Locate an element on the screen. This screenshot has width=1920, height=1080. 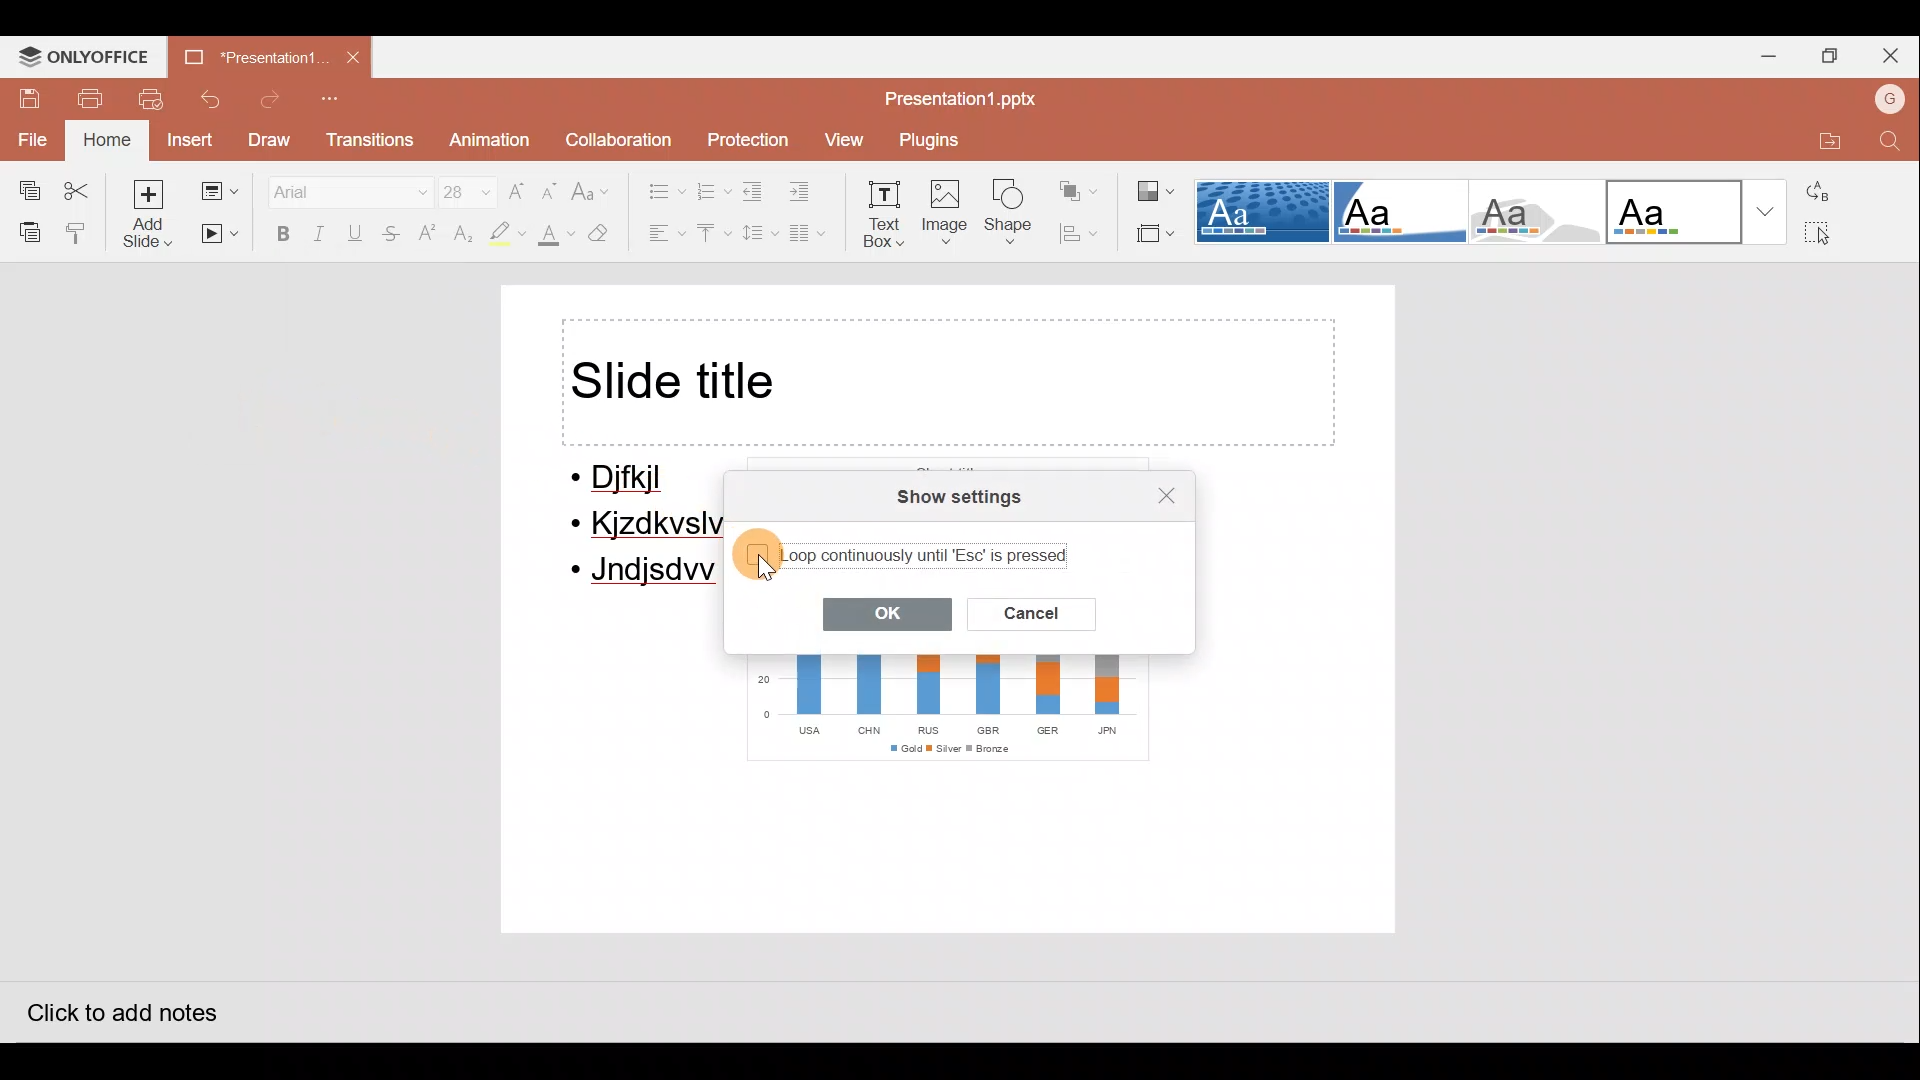
Copy style is located at coordinates (86, 232).